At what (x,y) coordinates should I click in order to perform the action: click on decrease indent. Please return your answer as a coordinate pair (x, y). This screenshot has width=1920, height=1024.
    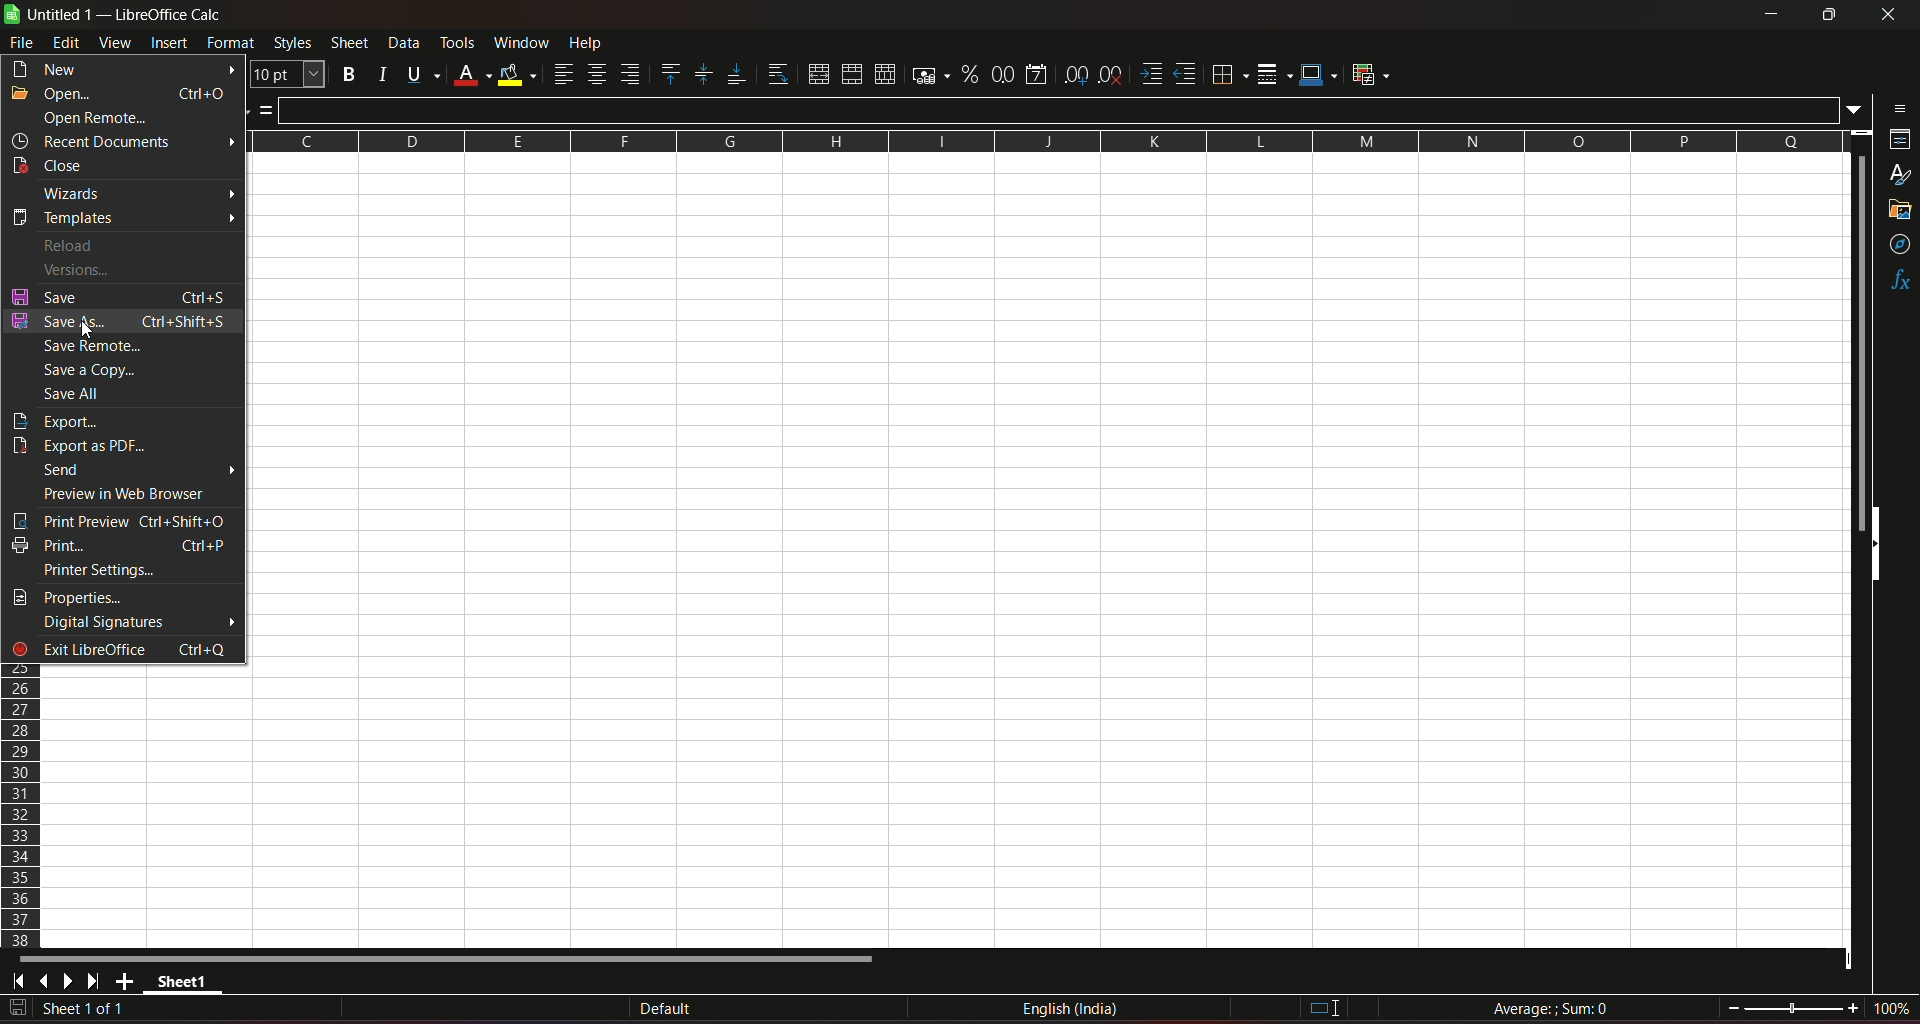
    Looking at the image, I should click on (1186, 75).